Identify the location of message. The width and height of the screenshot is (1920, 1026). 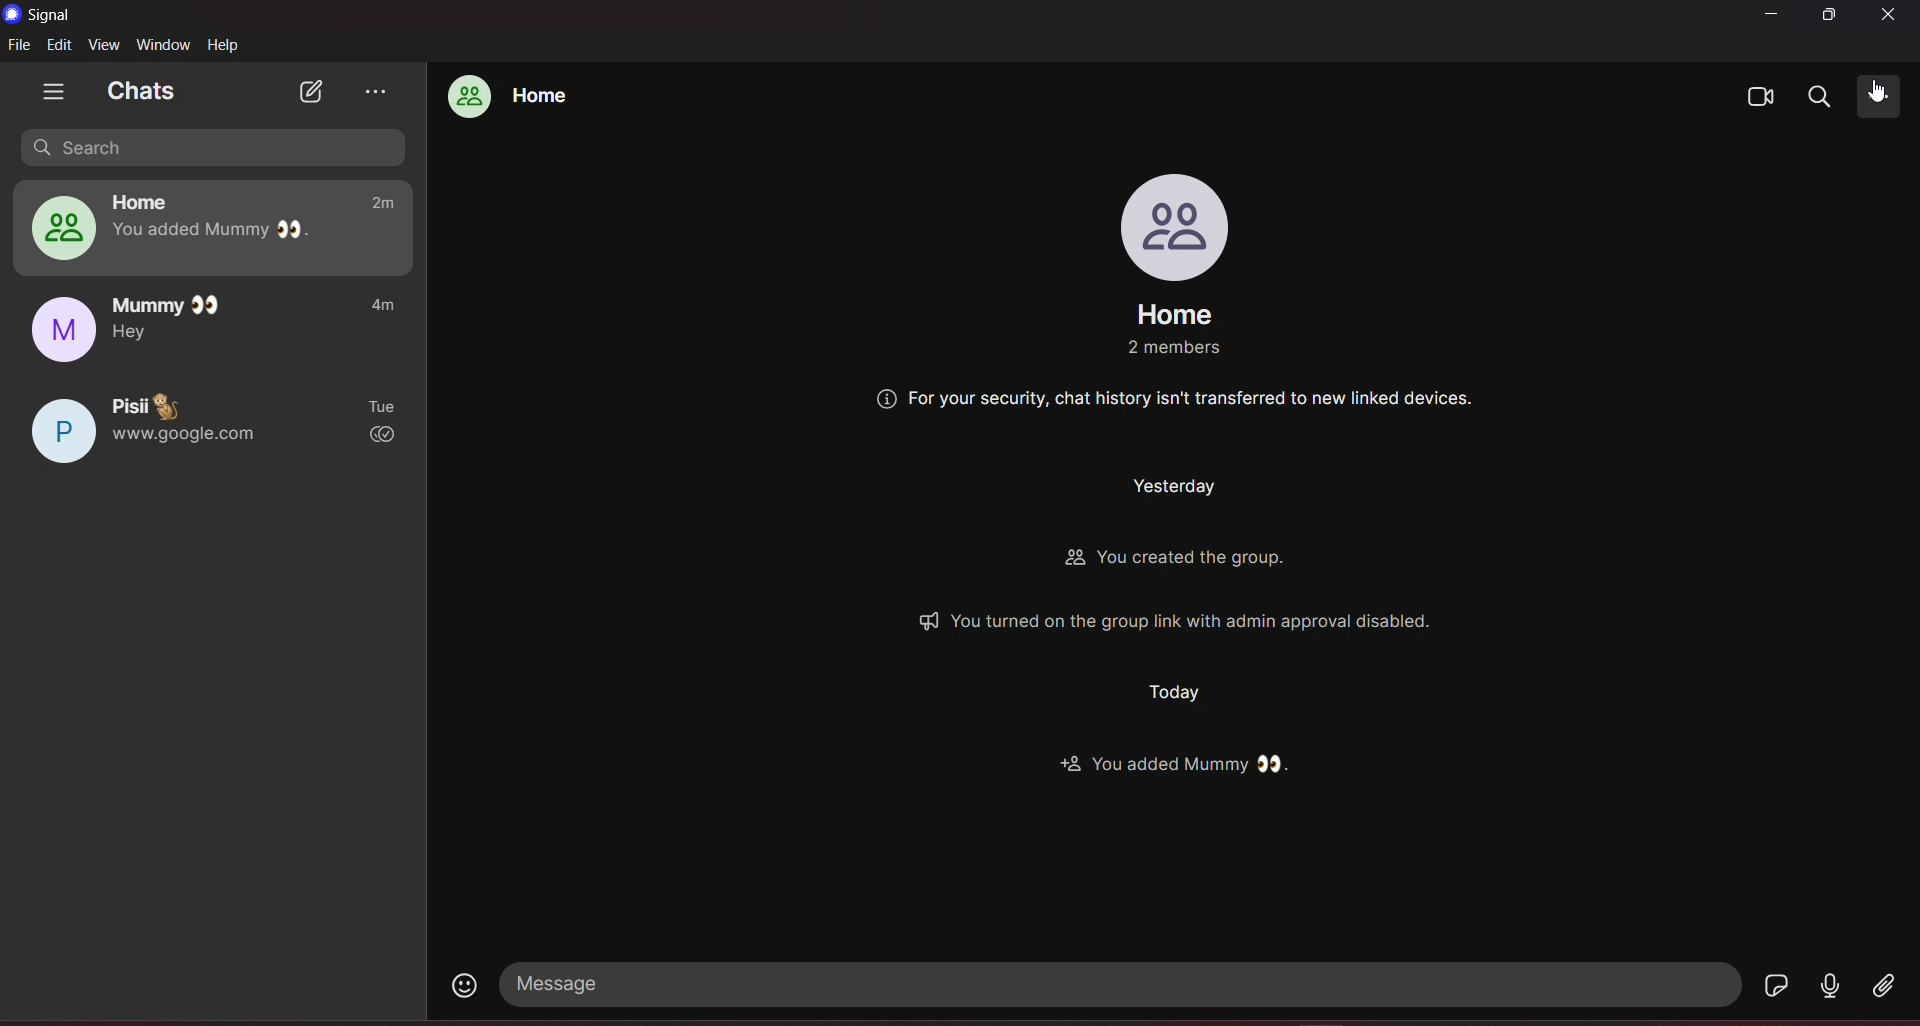
(1123, 984).